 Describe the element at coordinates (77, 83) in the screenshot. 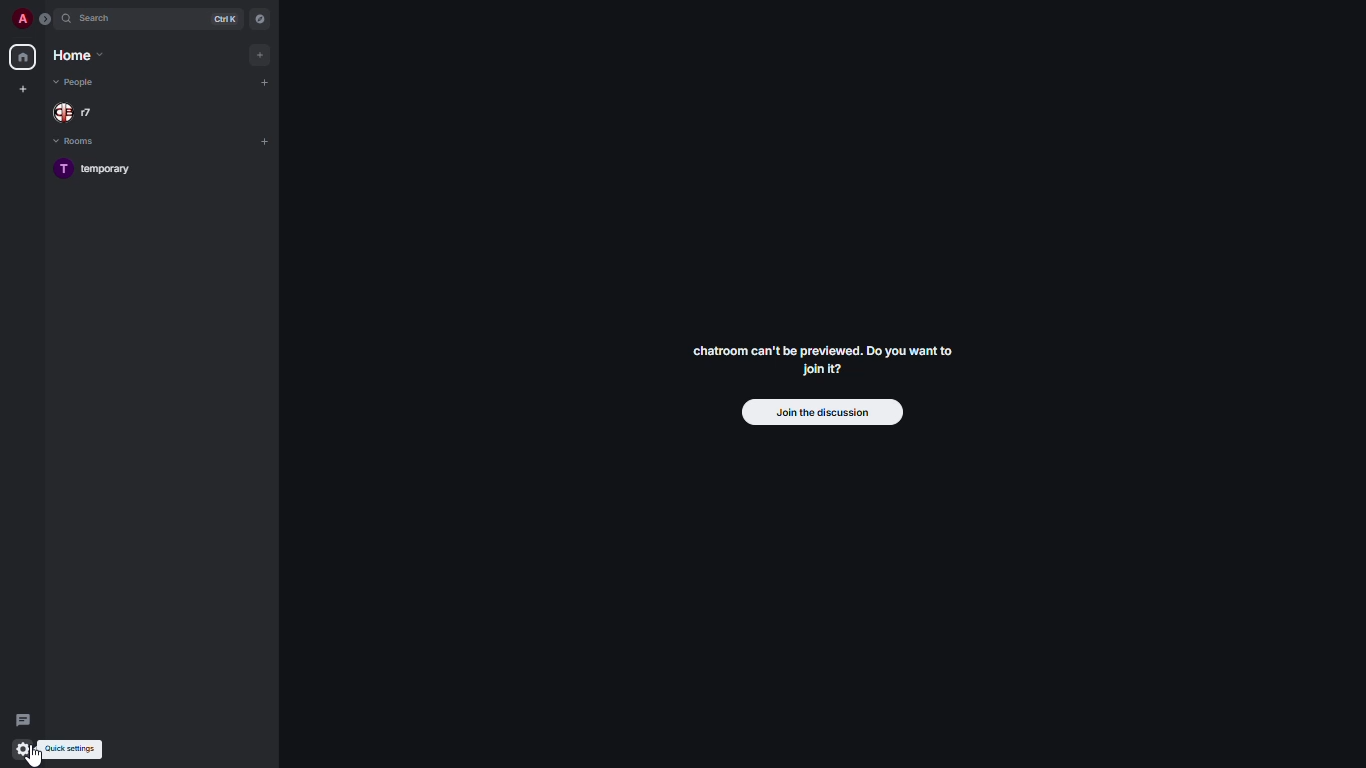

I see `people` at that location.